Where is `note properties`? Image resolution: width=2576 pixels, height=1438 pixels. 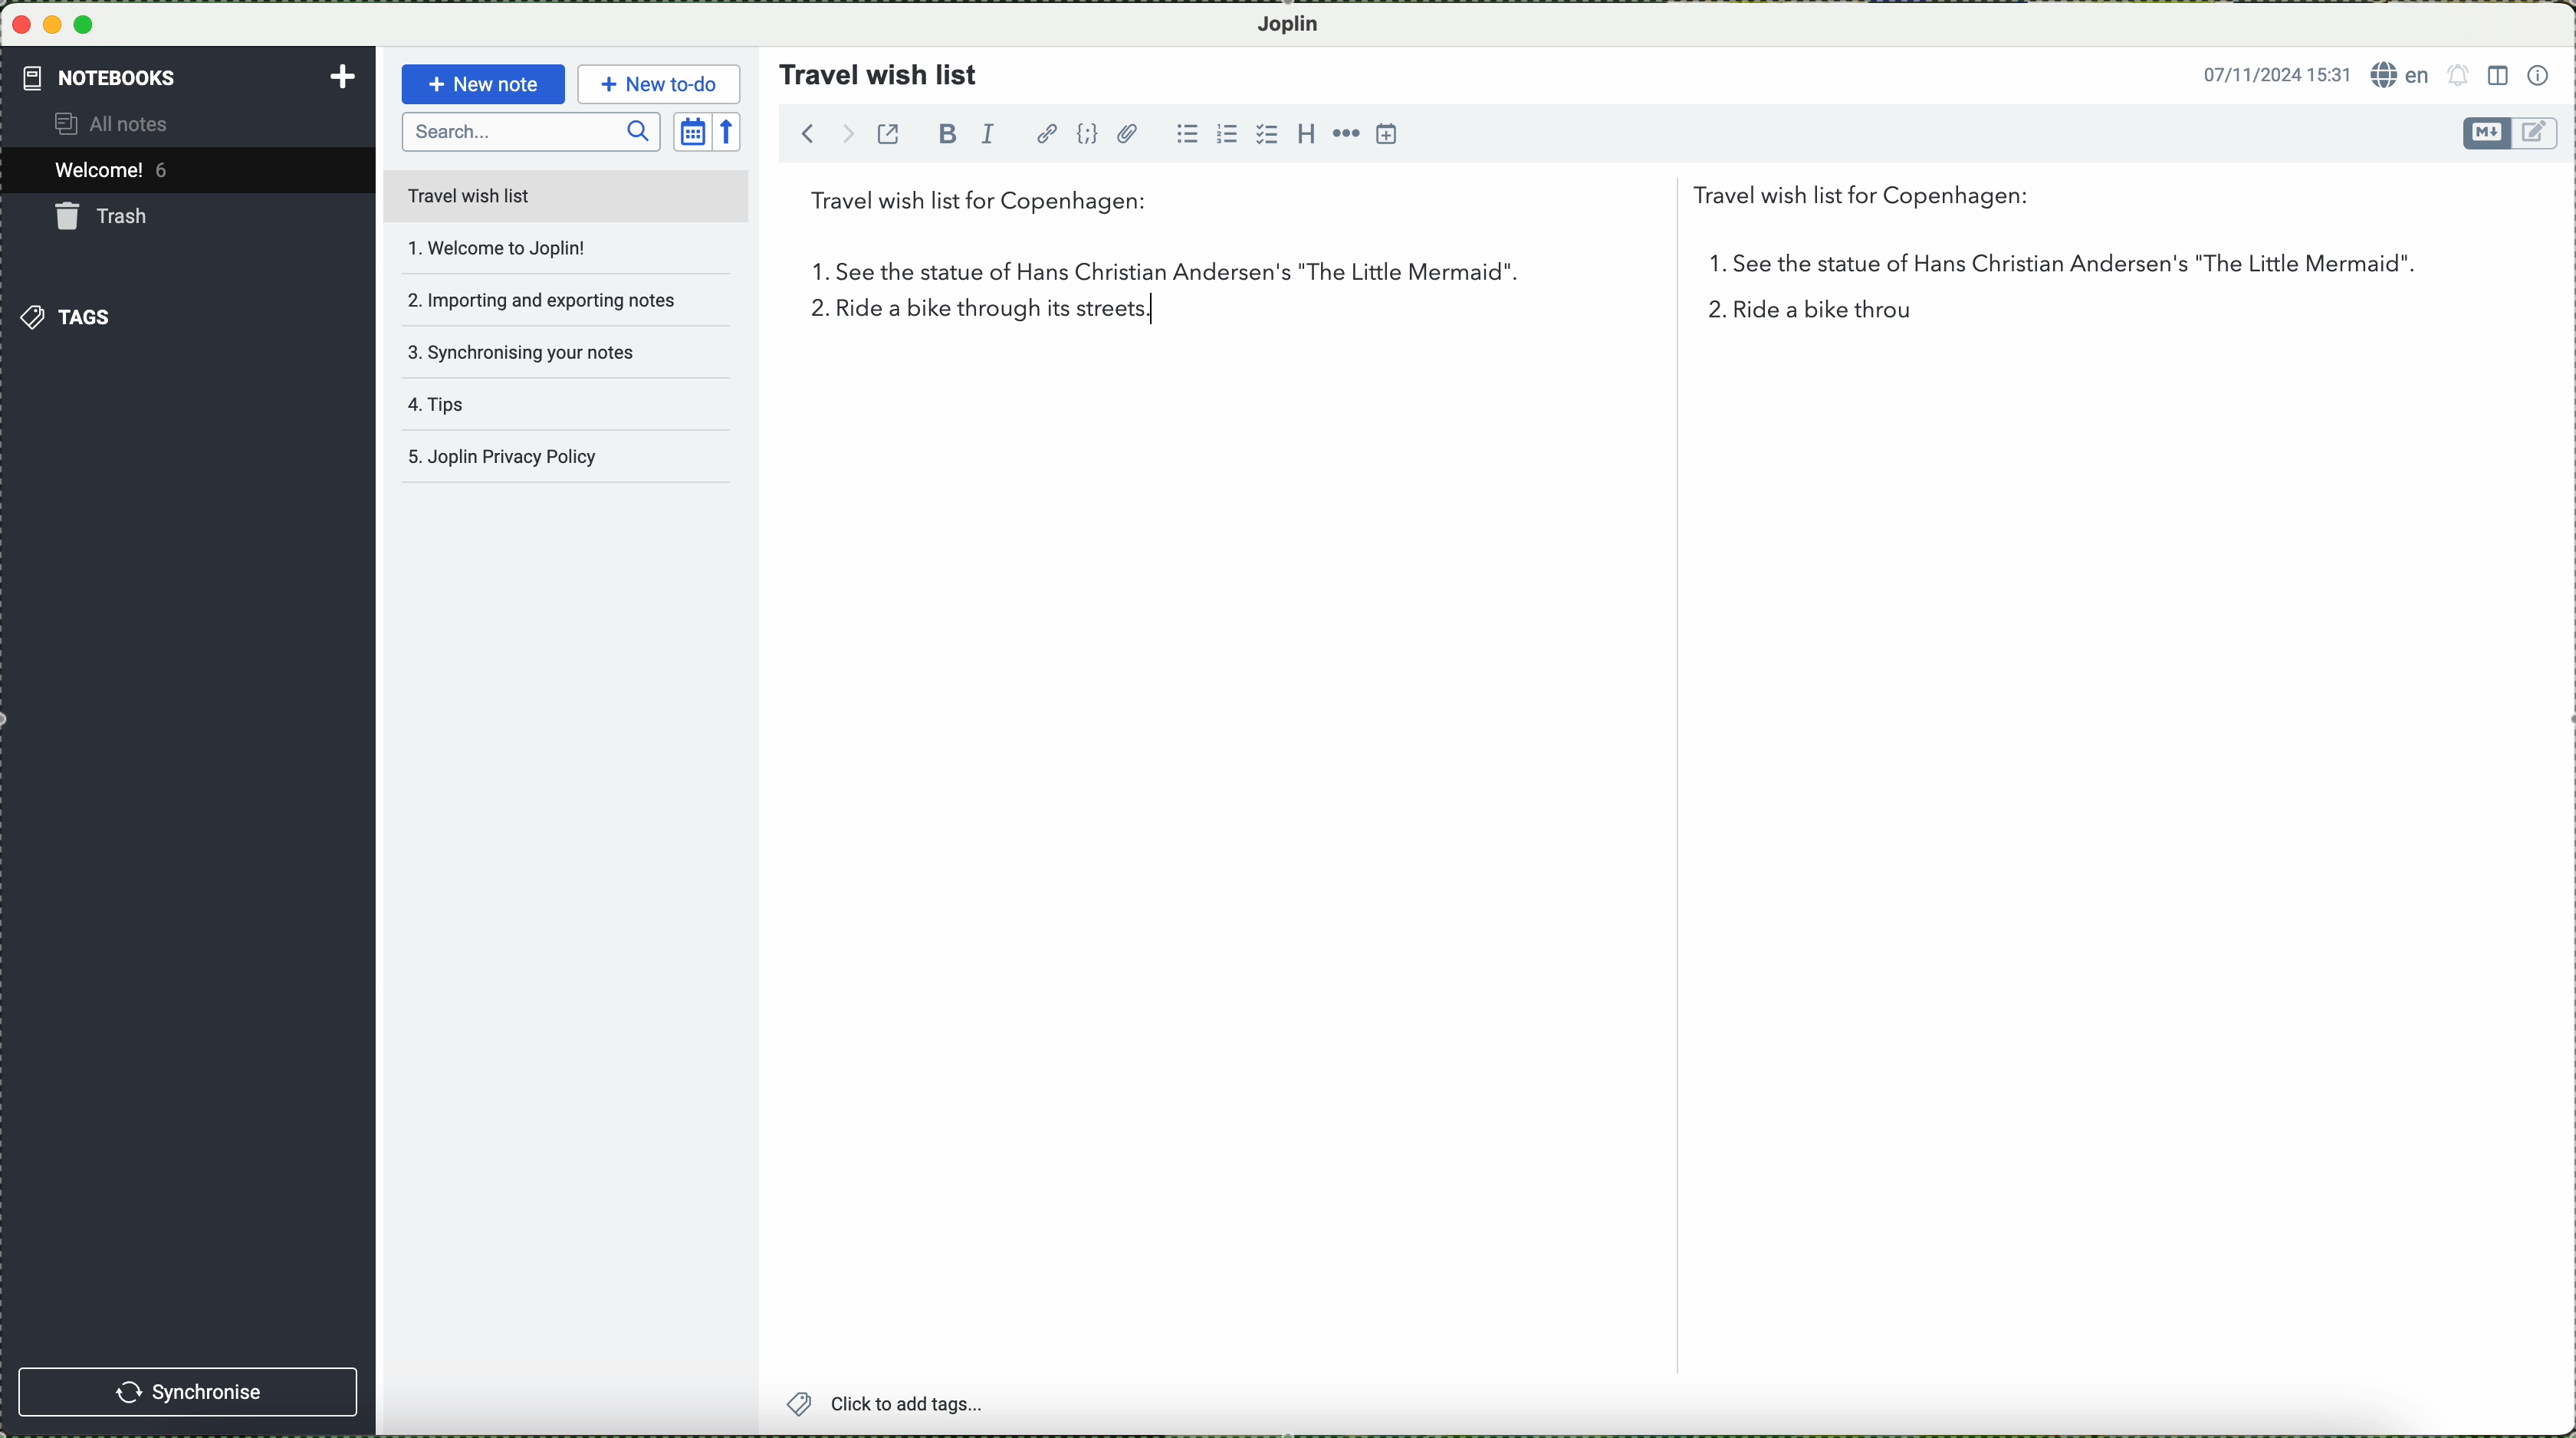
note properties is located at coordinates (2539, 73).